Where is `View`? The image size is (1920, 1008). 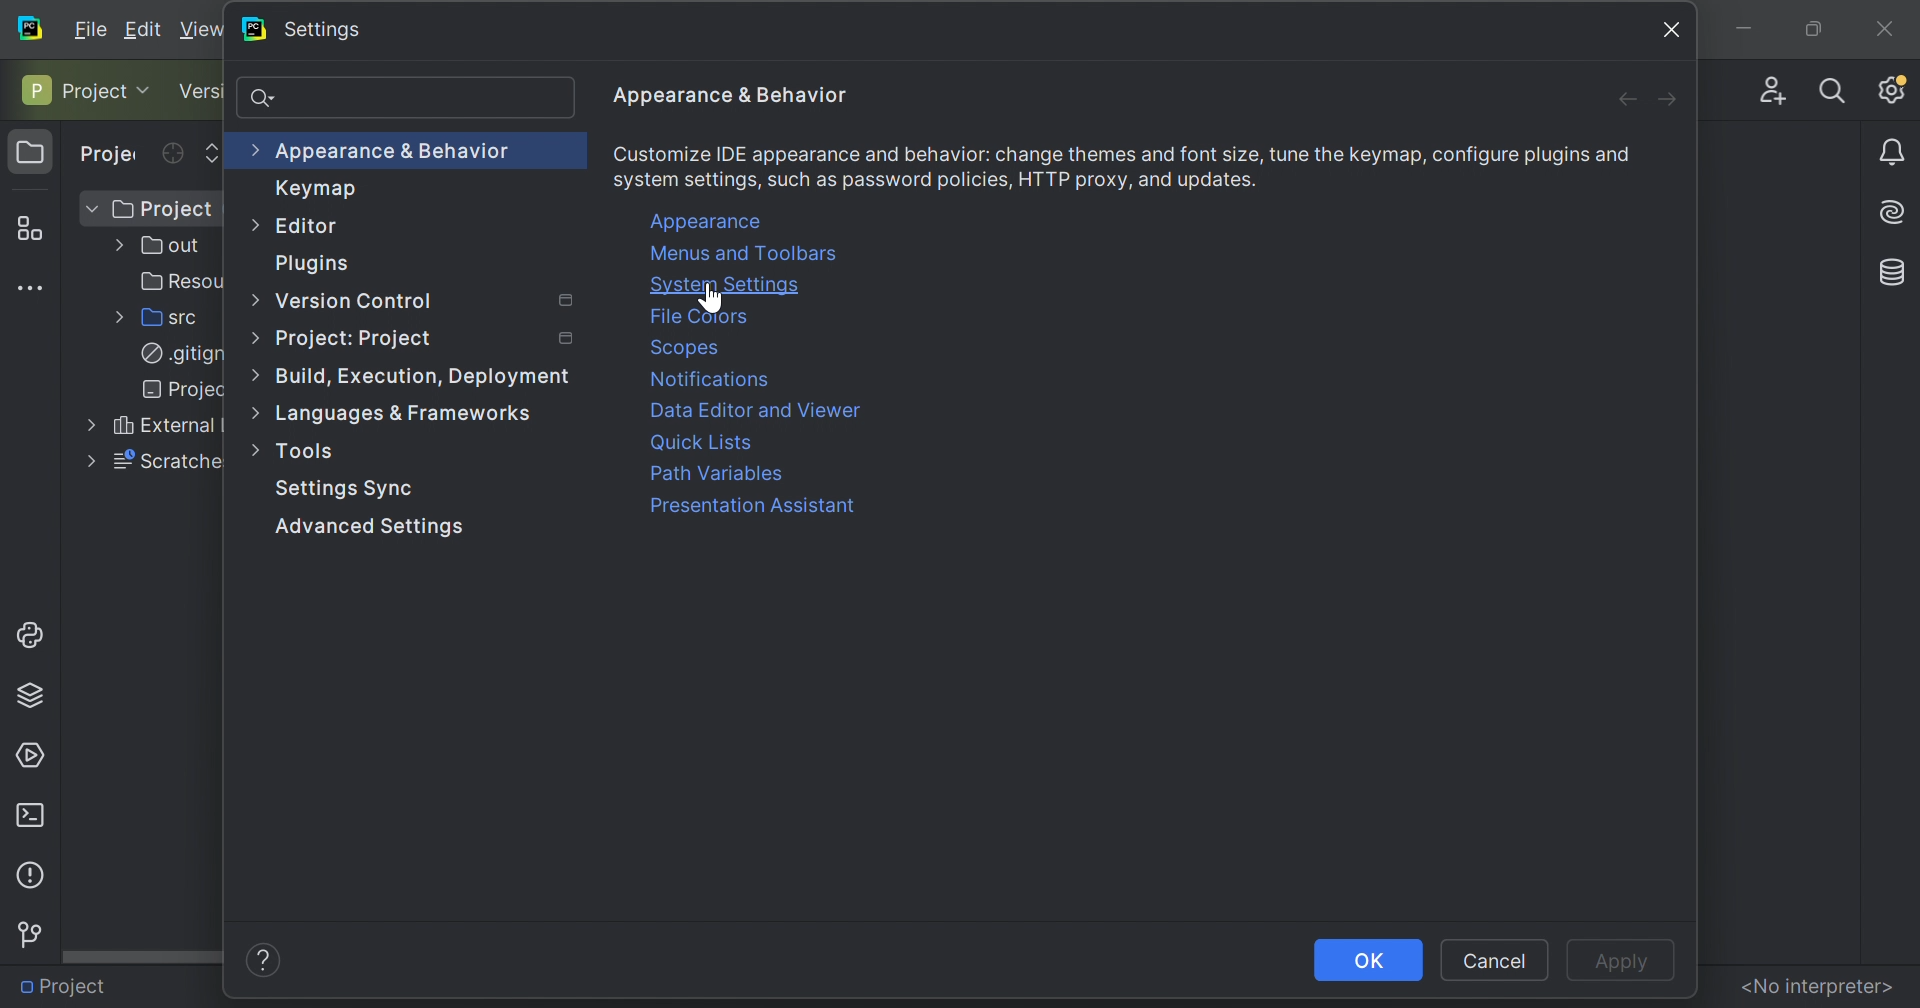
View is located at coordinates (202, 29).